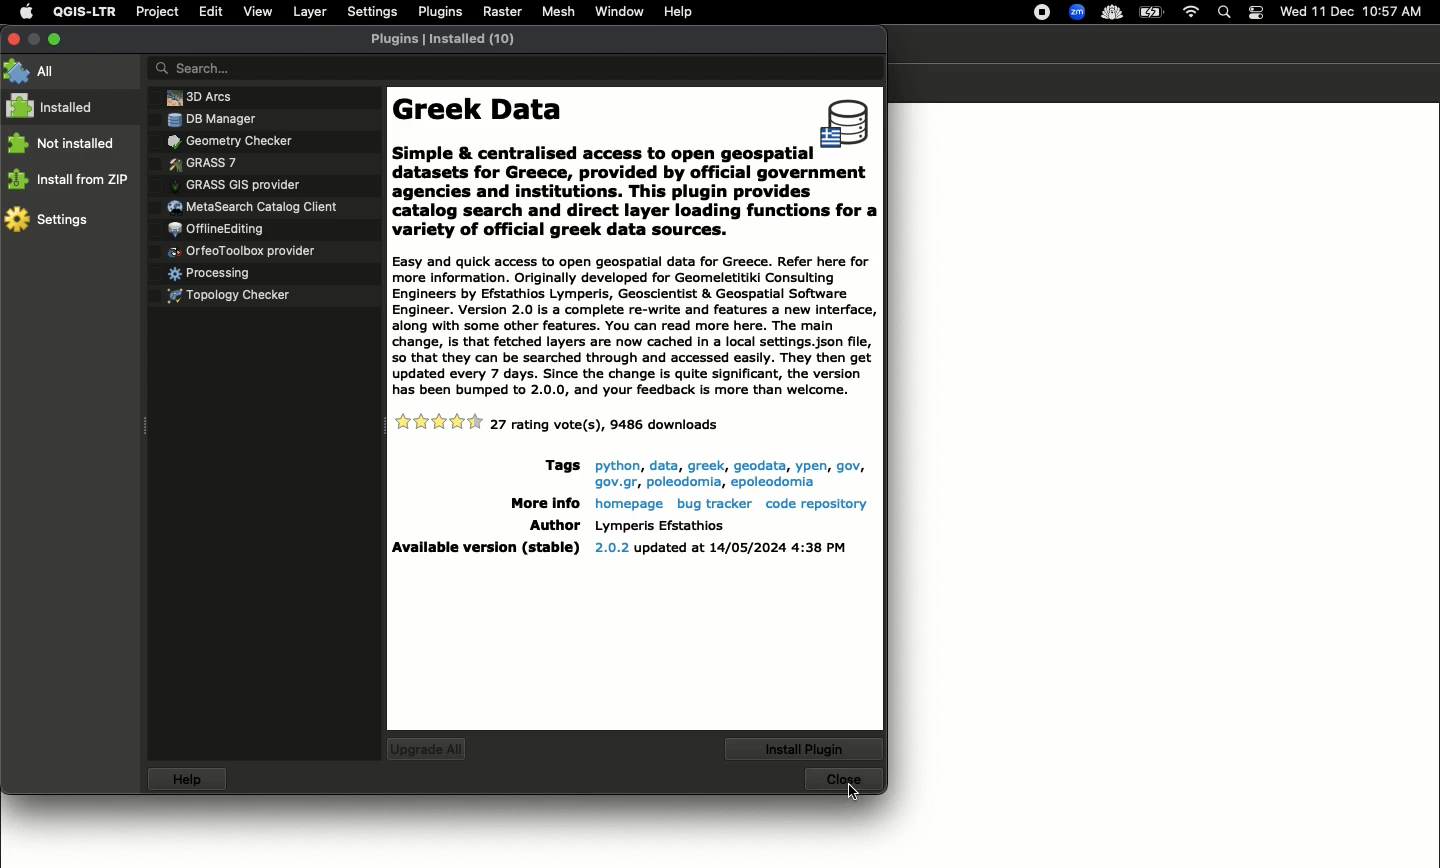  I want to click on Help, so click(679, 11).